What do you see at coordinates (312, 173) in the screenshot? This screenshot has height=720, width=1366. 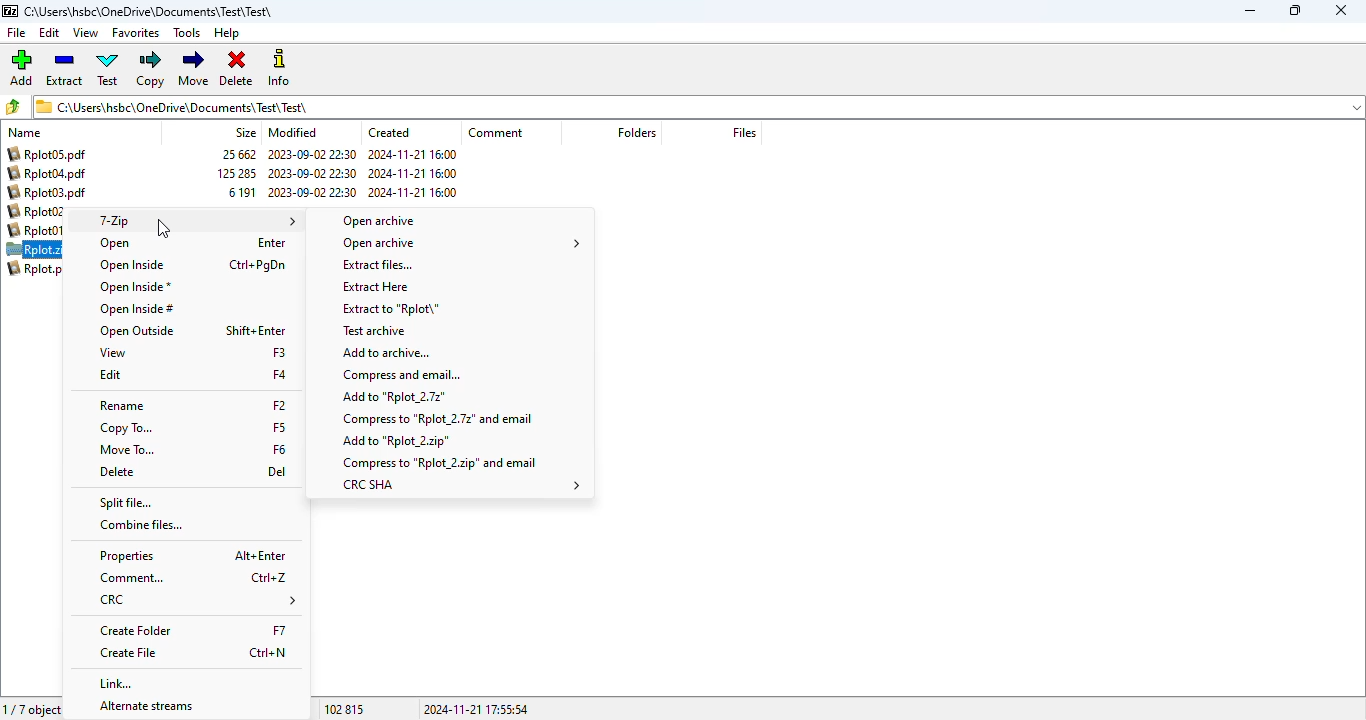 I see `2023-09-02 22:30` at bounding box center [312, 173].